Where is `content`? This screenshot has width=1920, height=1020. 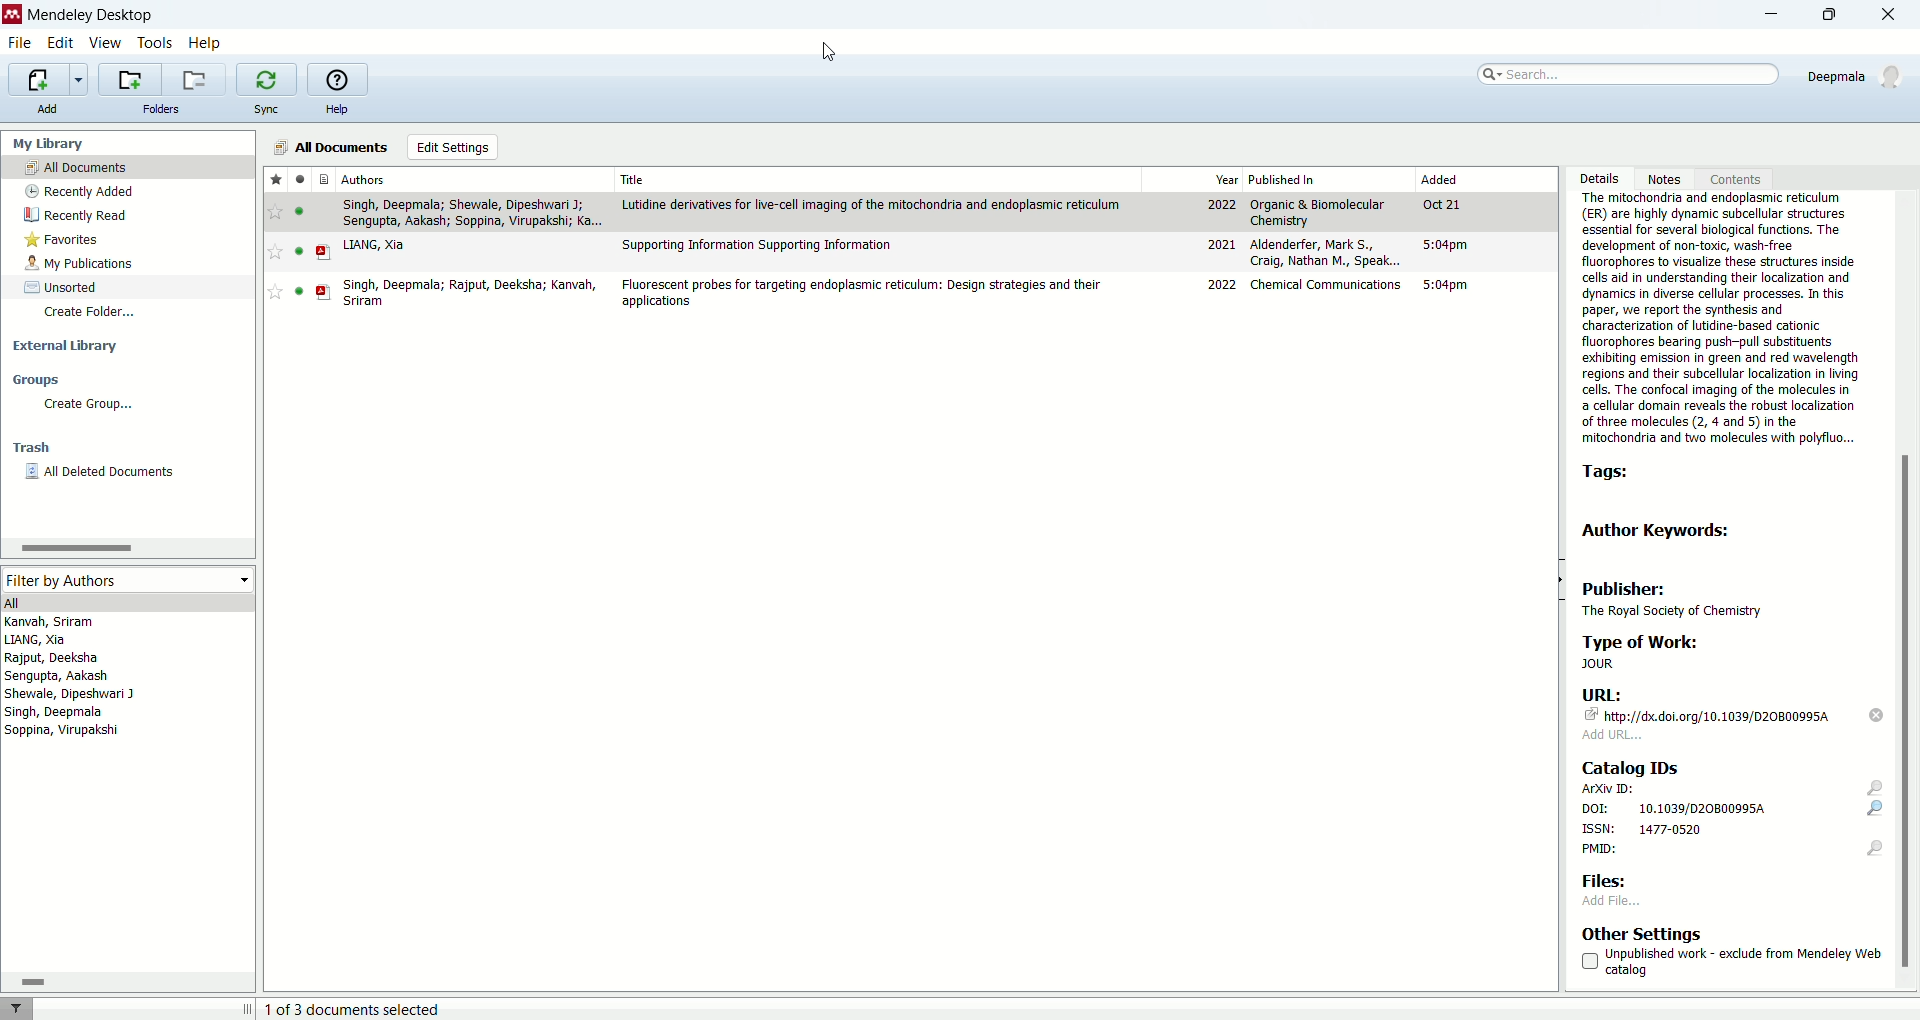
content is located at coordinates (1732, 178).